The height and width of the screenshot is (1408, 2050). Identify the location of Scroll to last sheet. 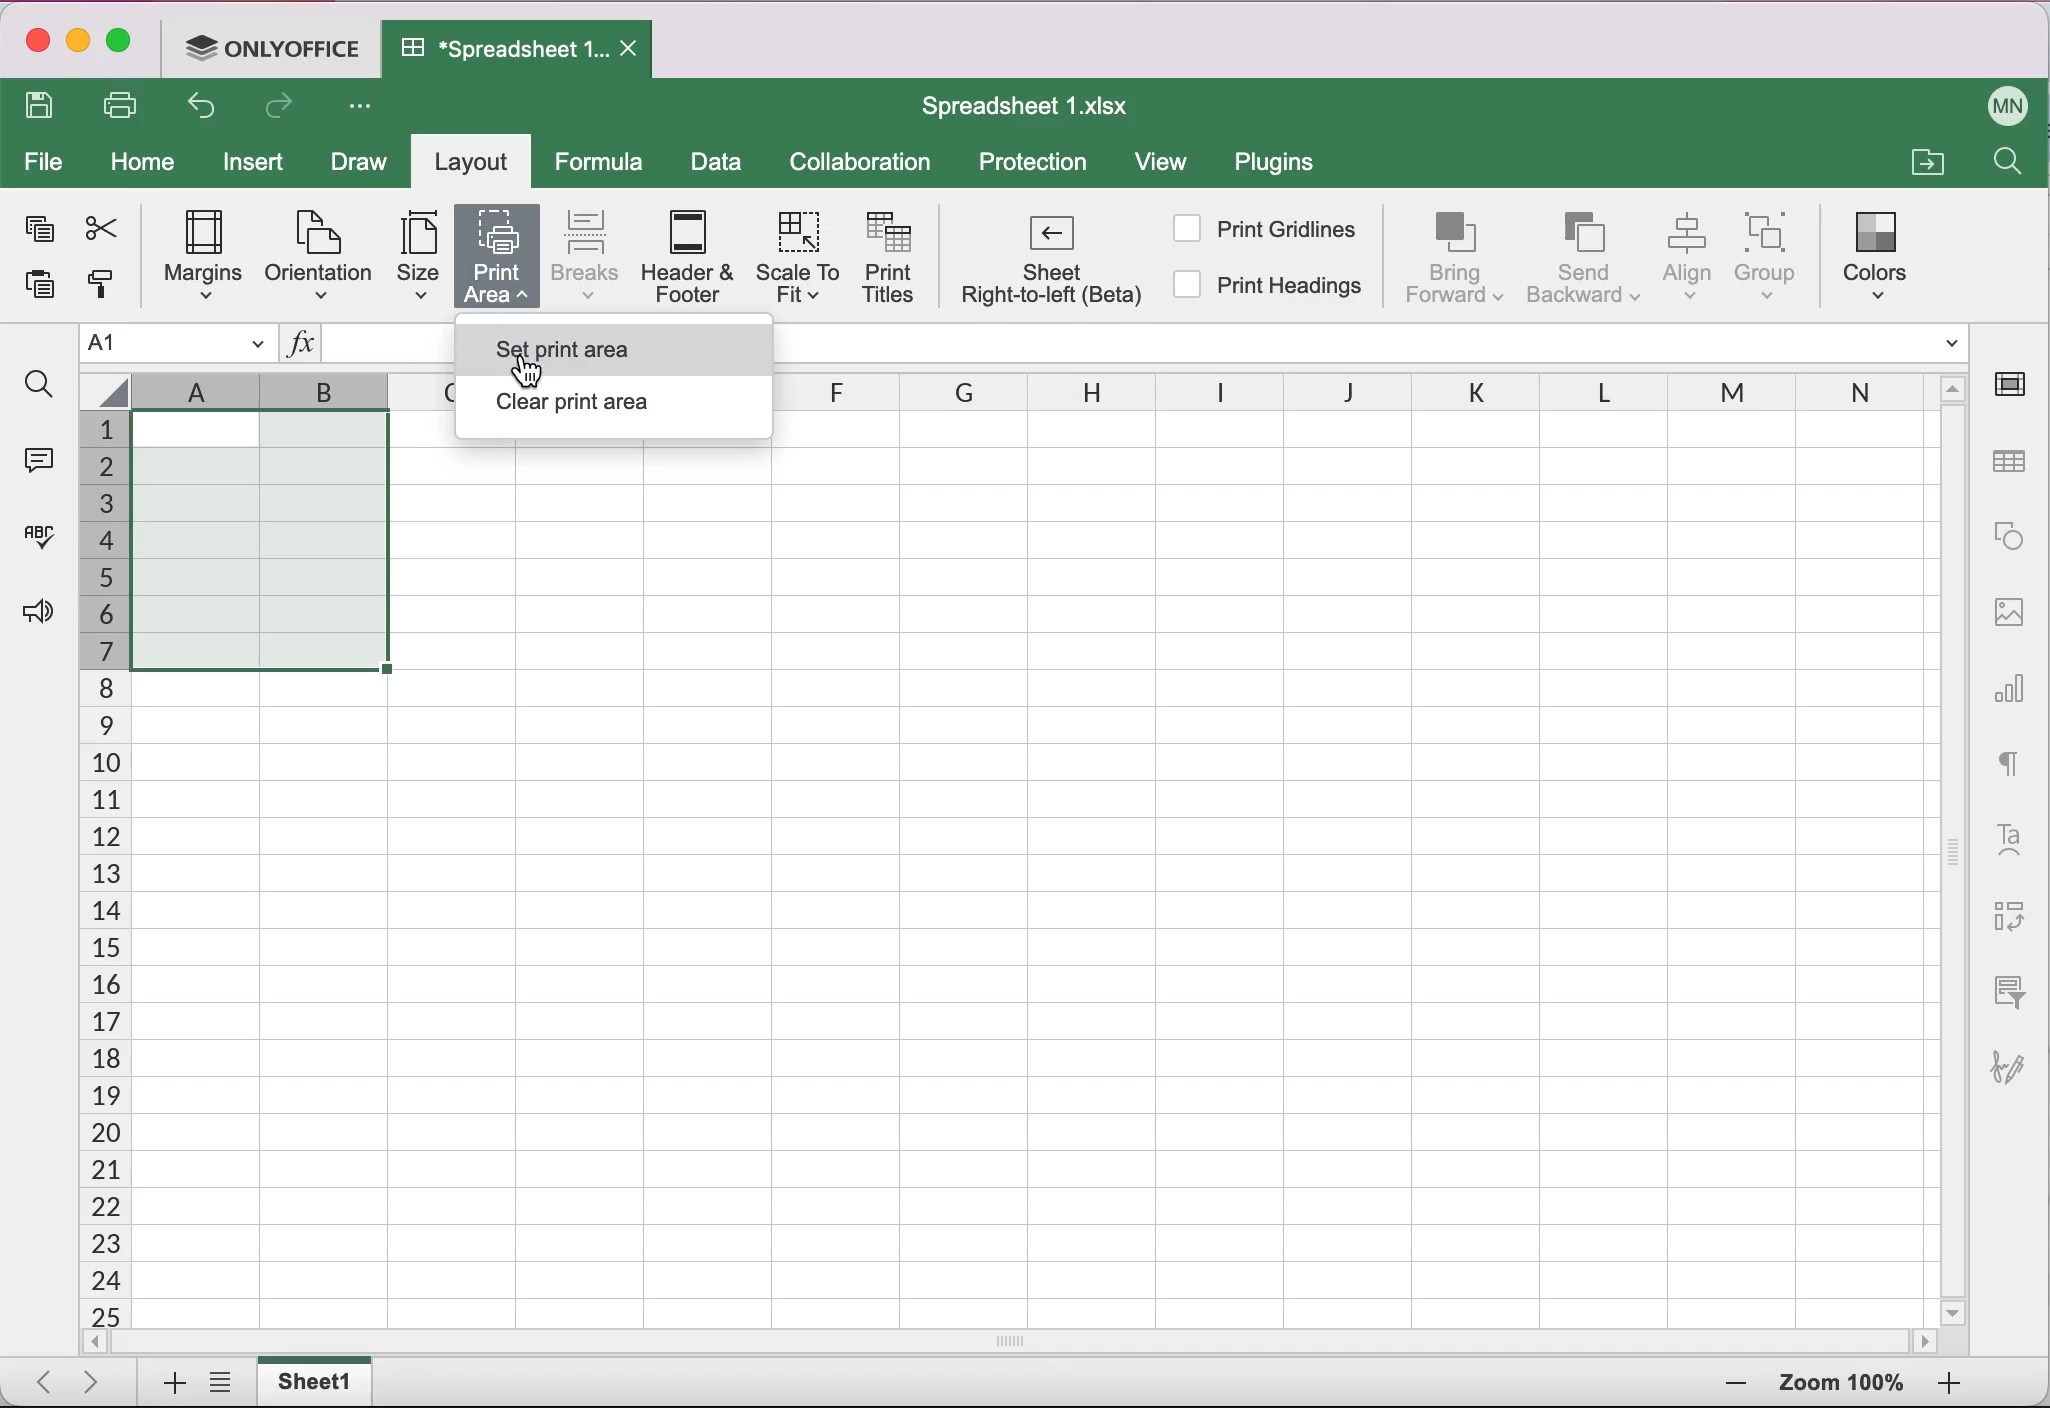
(100, 1380).